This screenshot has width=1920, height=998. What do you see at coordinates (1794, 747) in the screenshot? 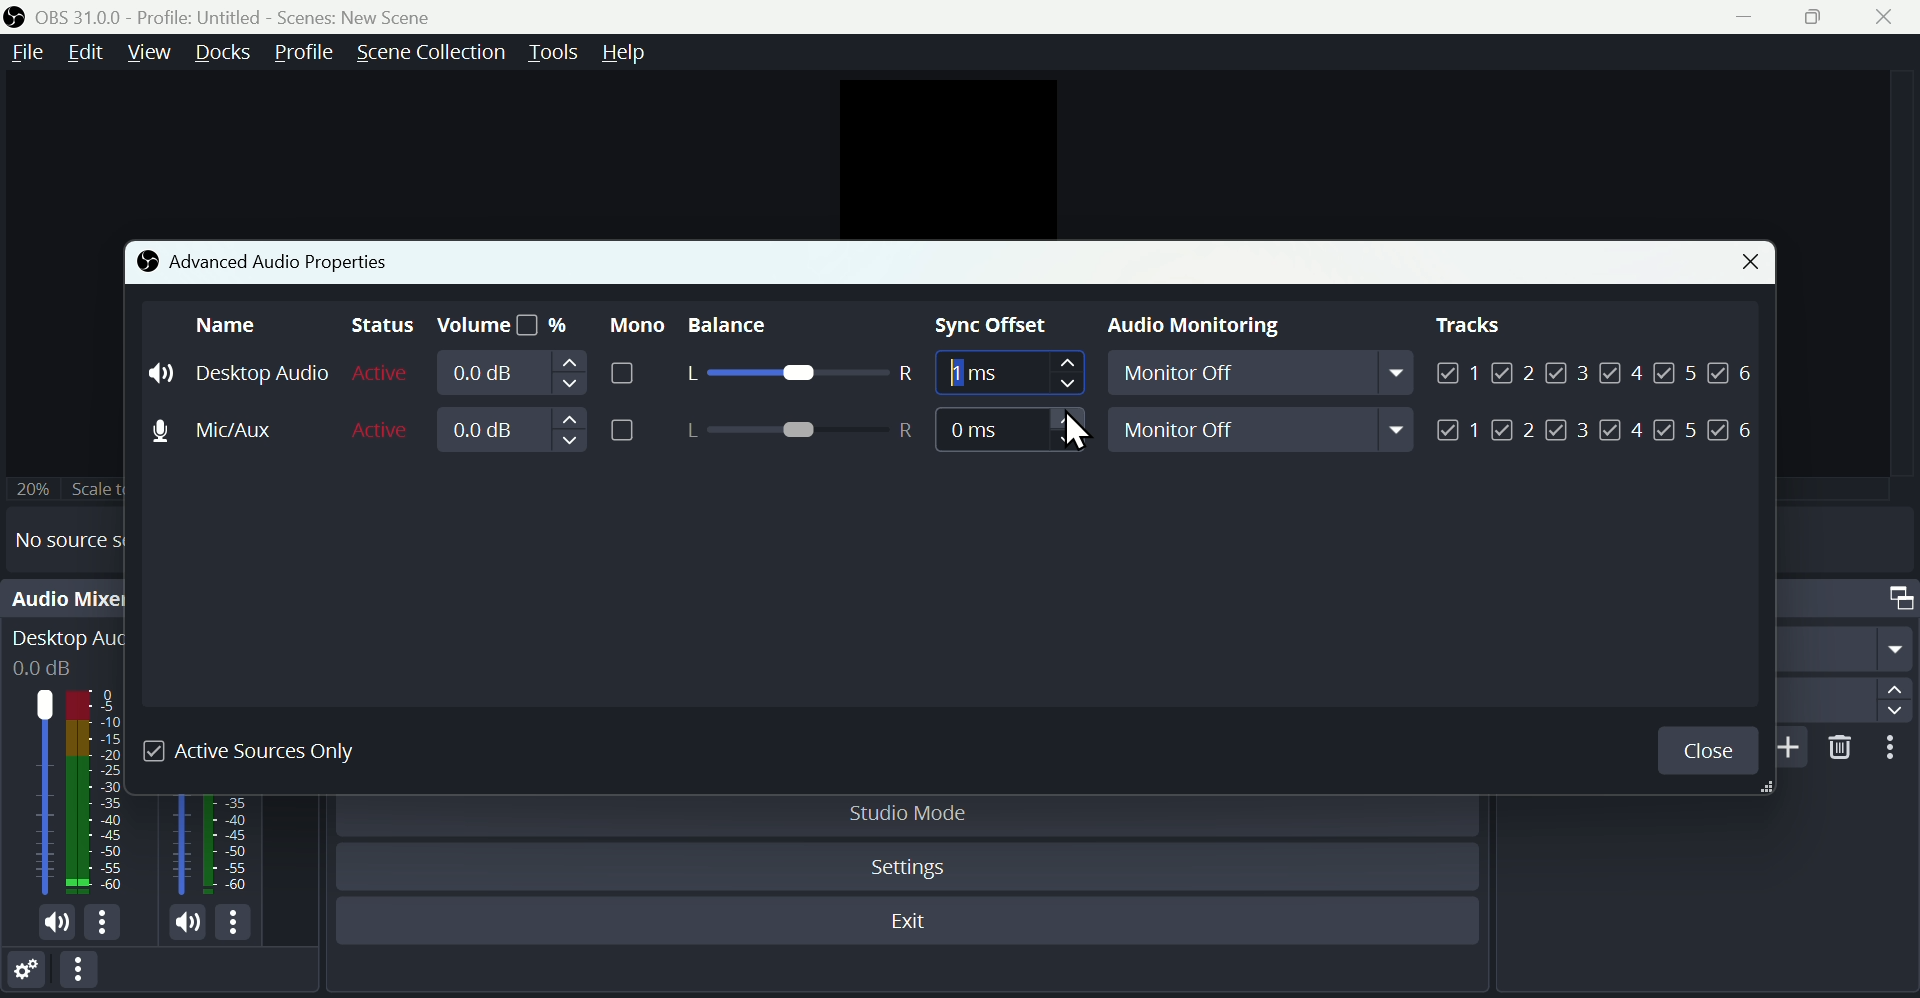
I see `Add` at bounding box center [1794, 747].